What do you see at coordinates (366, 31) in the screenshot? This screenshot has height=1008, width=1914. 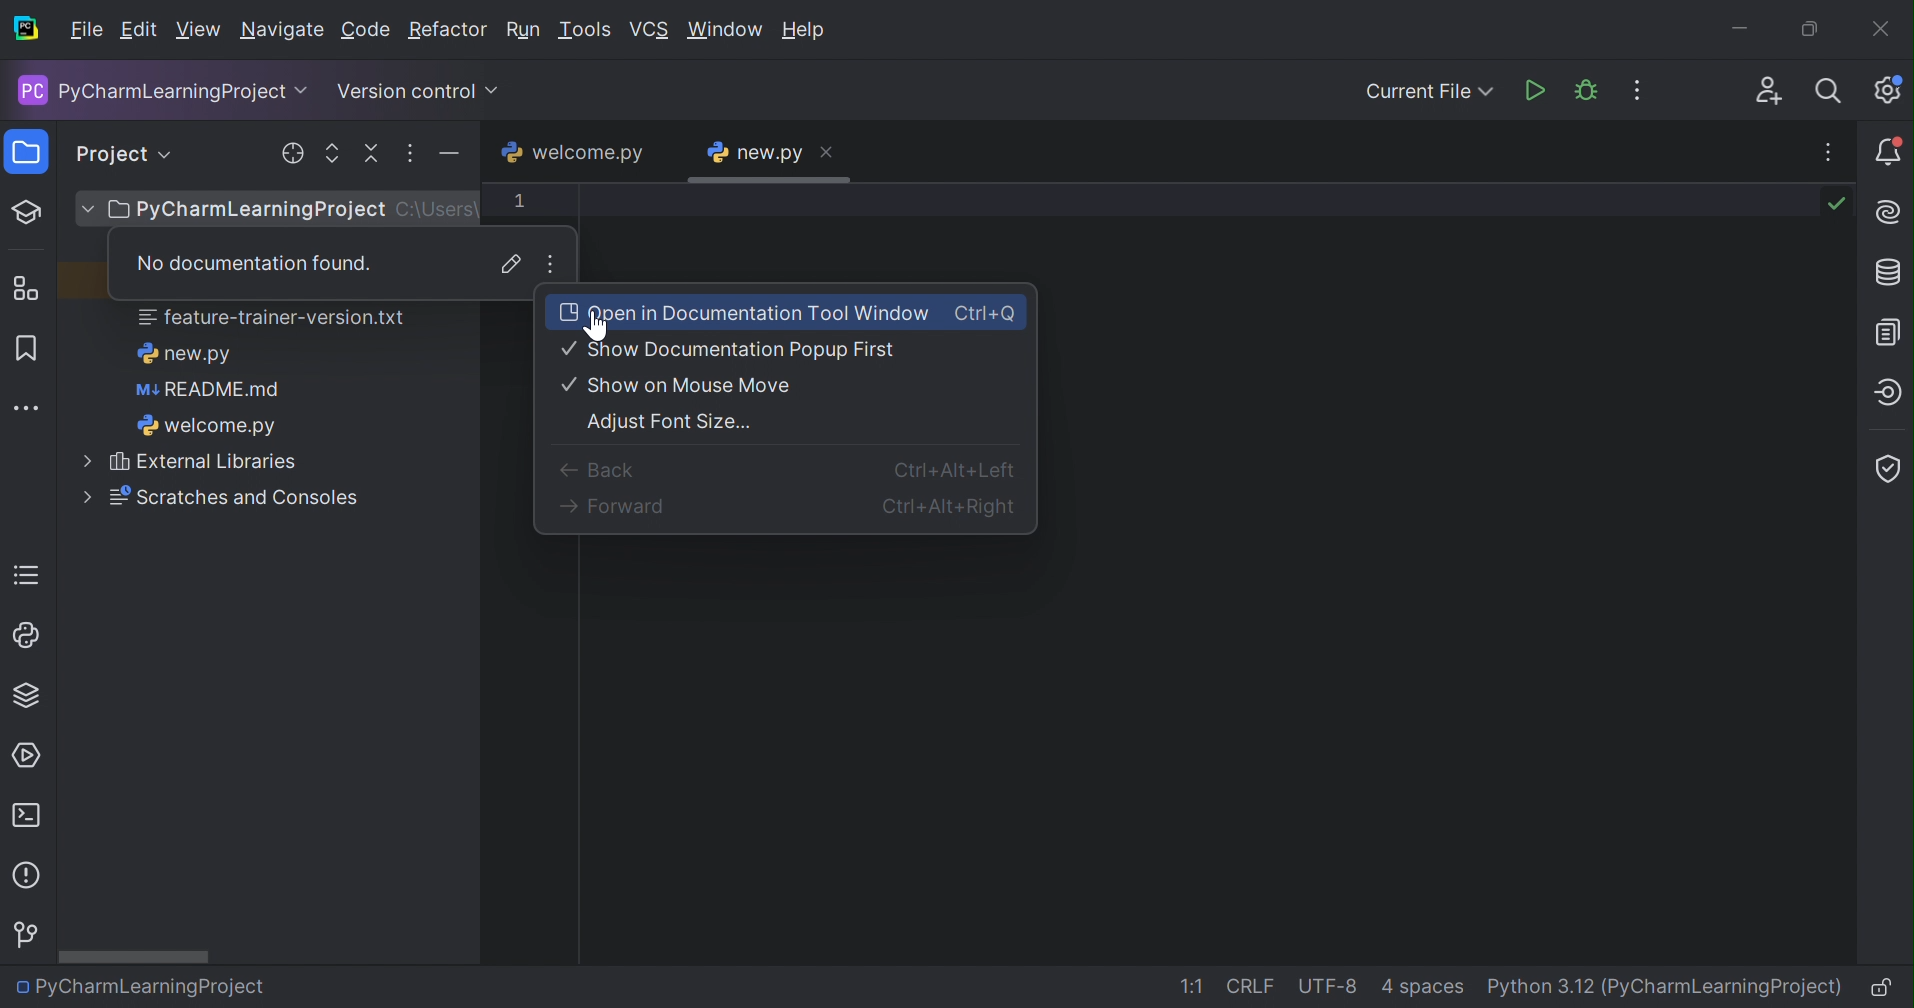 I see `Code` at bounding box center [366, 31].